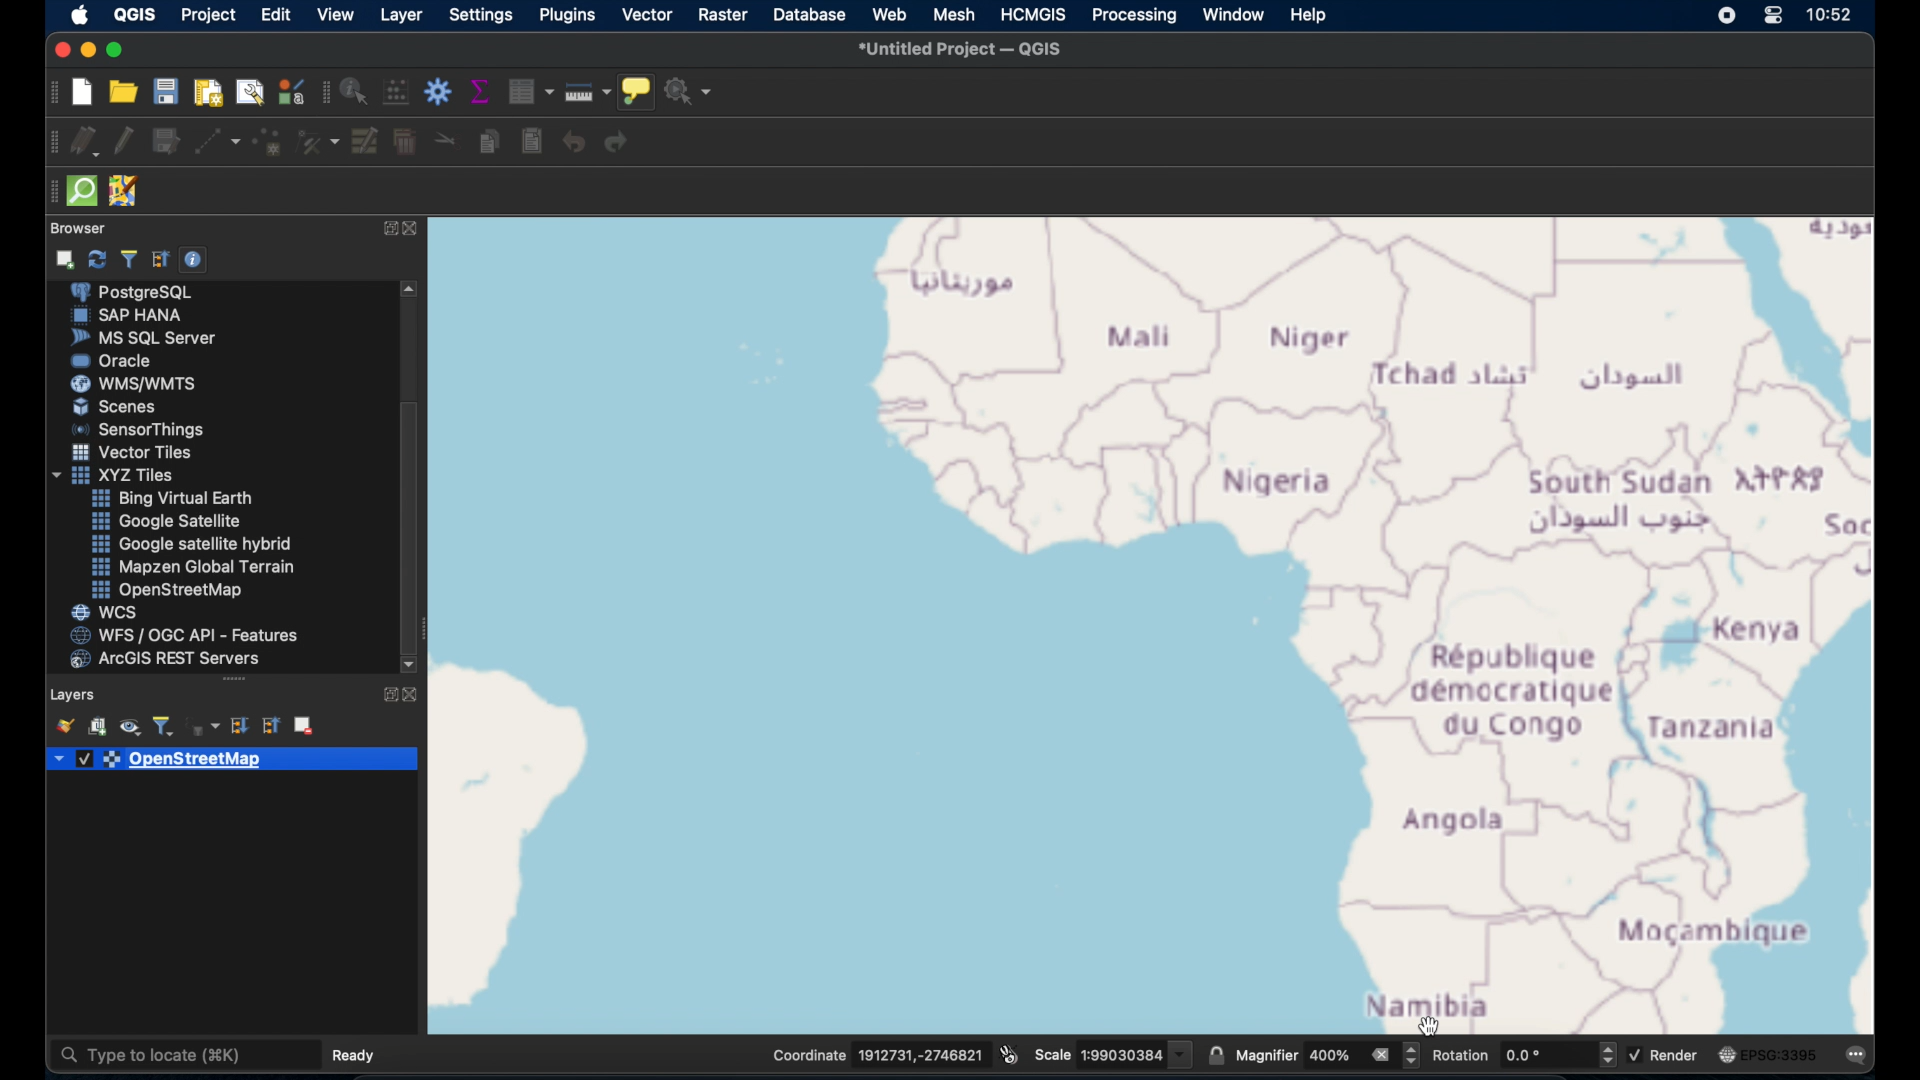 This screenshot has width=1920, height=1080. Describe the element at coordinates (83, 193) in the screenshot. I see `quick som` at that location.